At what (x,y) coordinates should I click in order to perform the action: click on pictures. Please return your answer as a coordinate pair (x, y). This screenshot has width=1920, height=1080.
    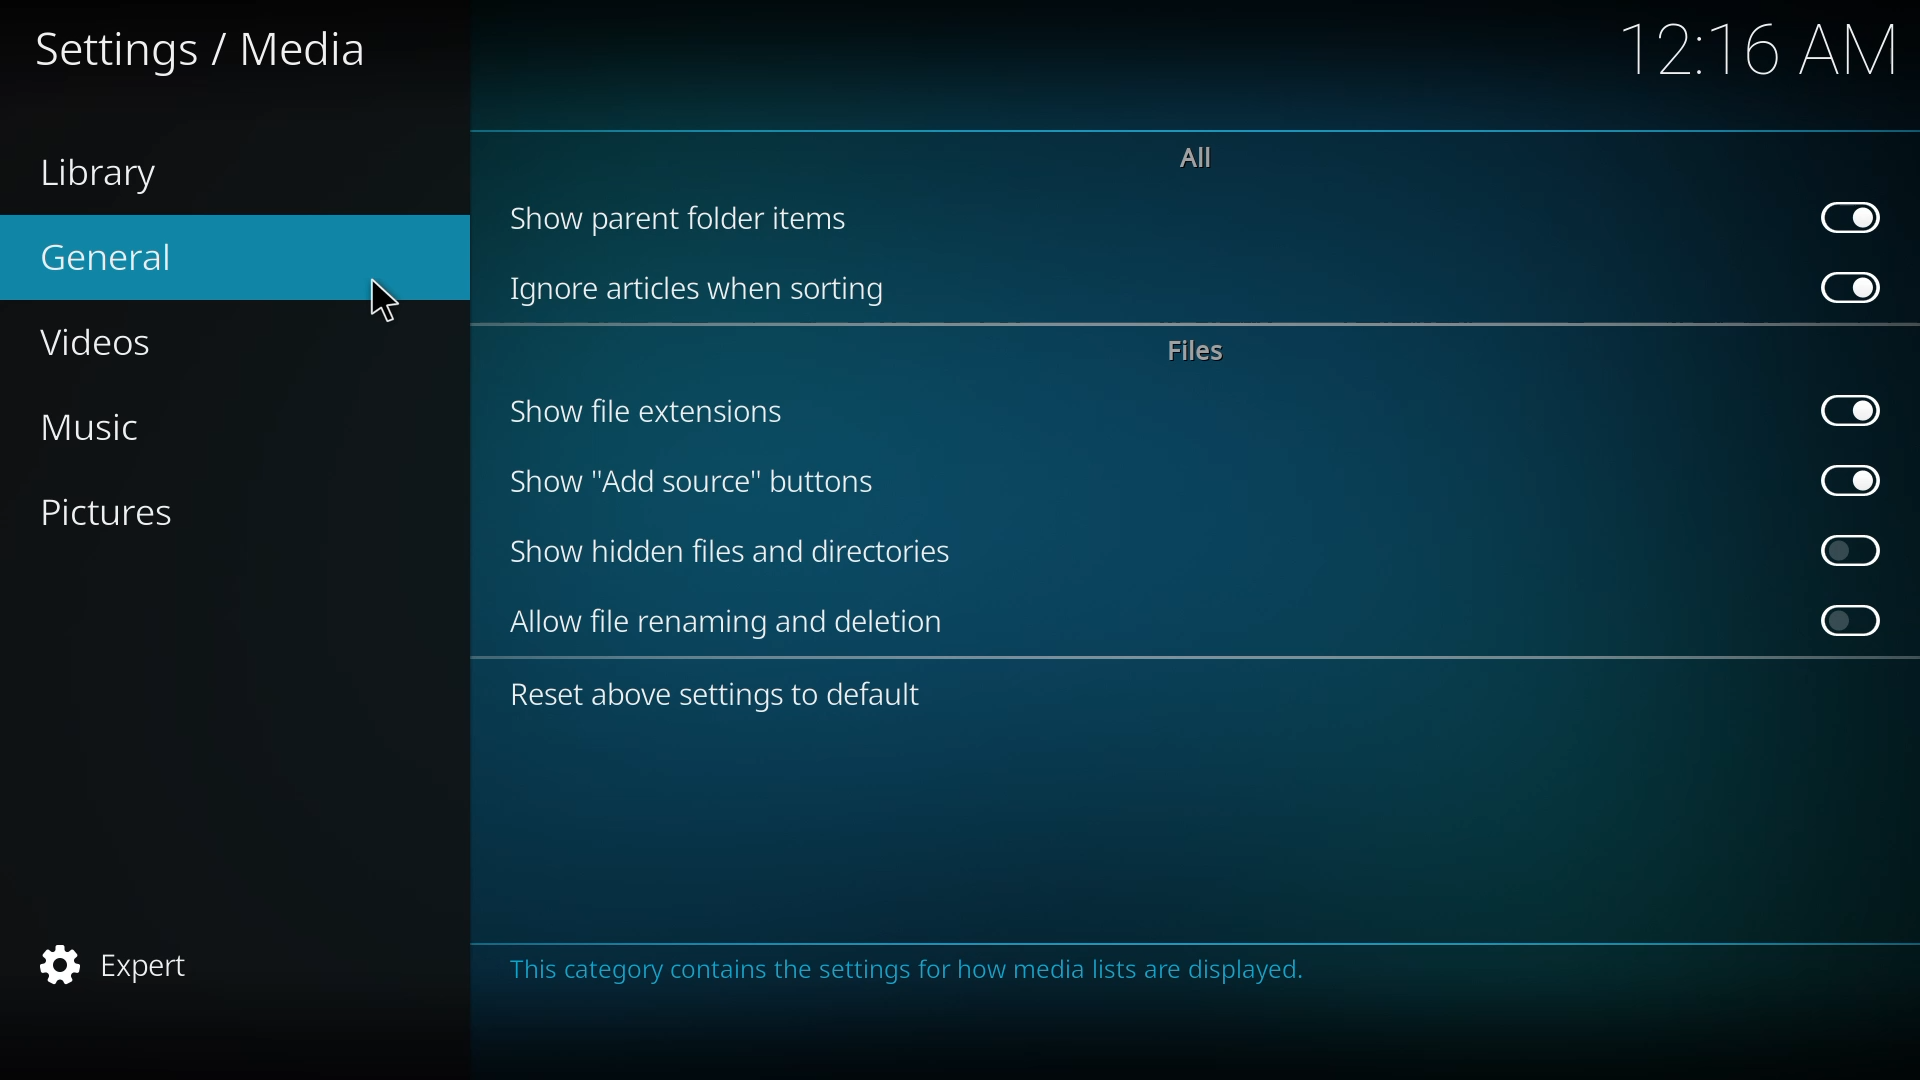
    Looking at the image, I should click on (121, 511).